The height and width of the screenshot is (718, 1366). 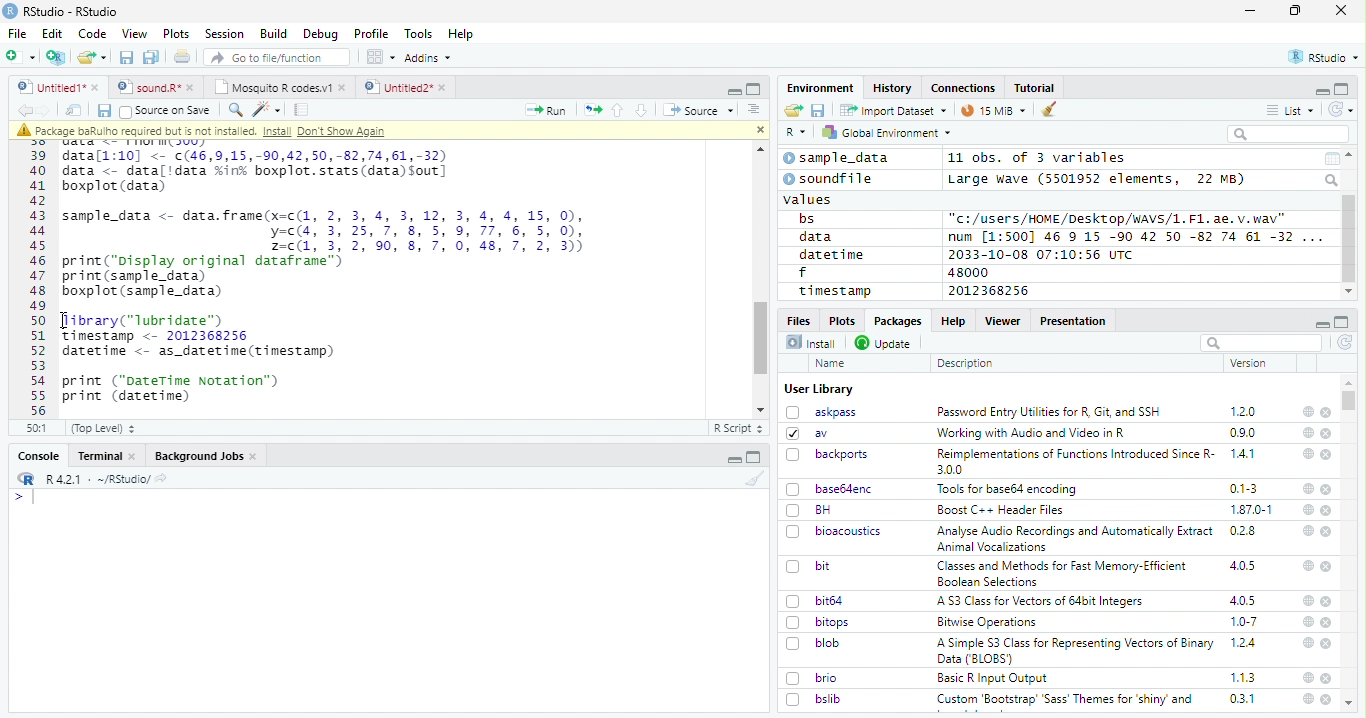 I want to click on full screen, so click(x=1342, y=322).